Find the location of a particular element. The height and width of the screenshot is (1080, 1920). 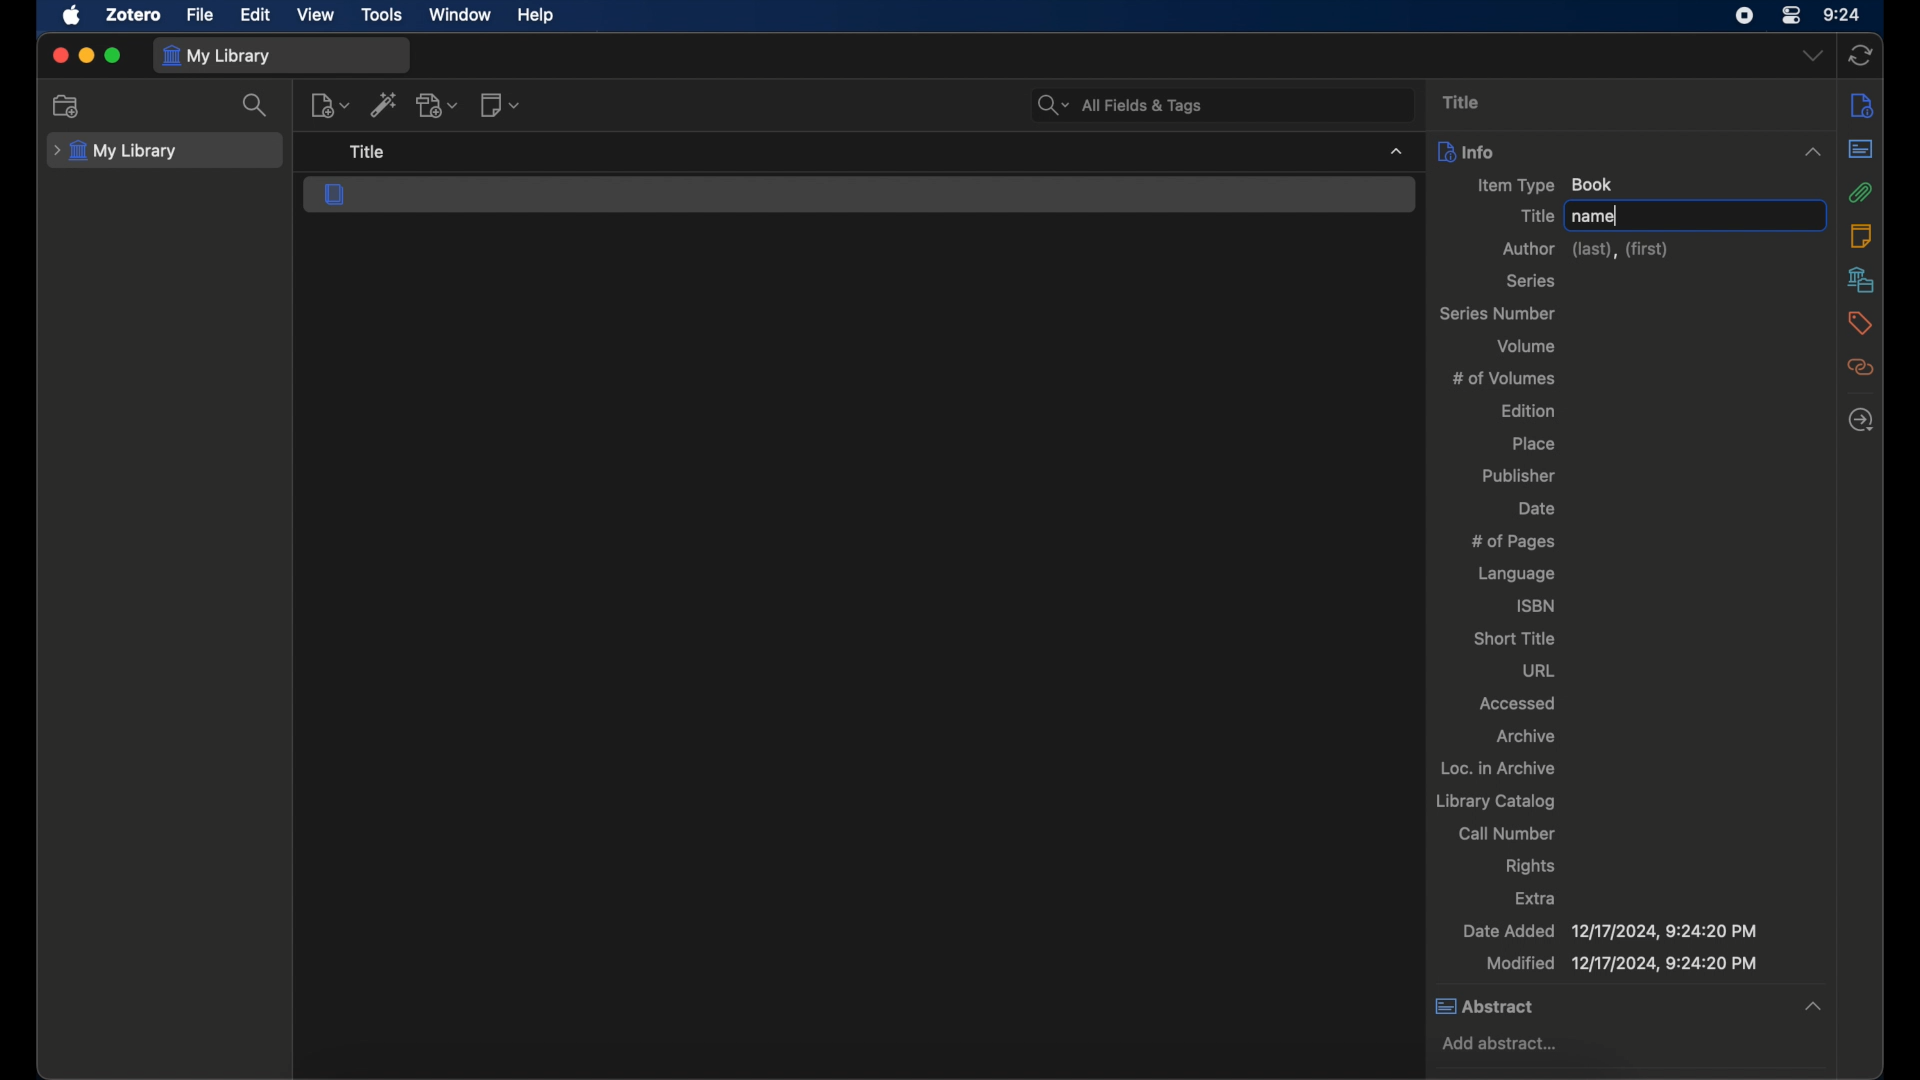

url is located at coordinates (1538, 671).